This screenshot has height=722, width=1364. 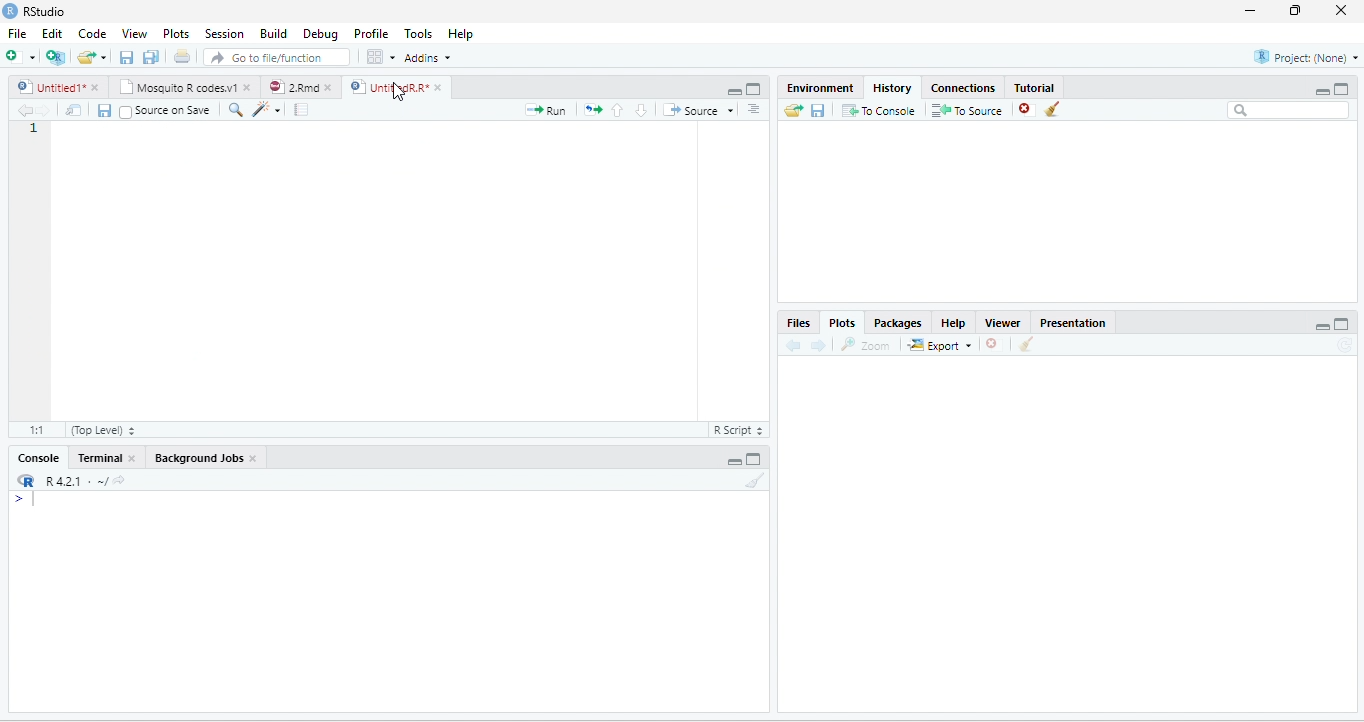 I want to click on Go forward to next source location, so click(x=44, y=111).